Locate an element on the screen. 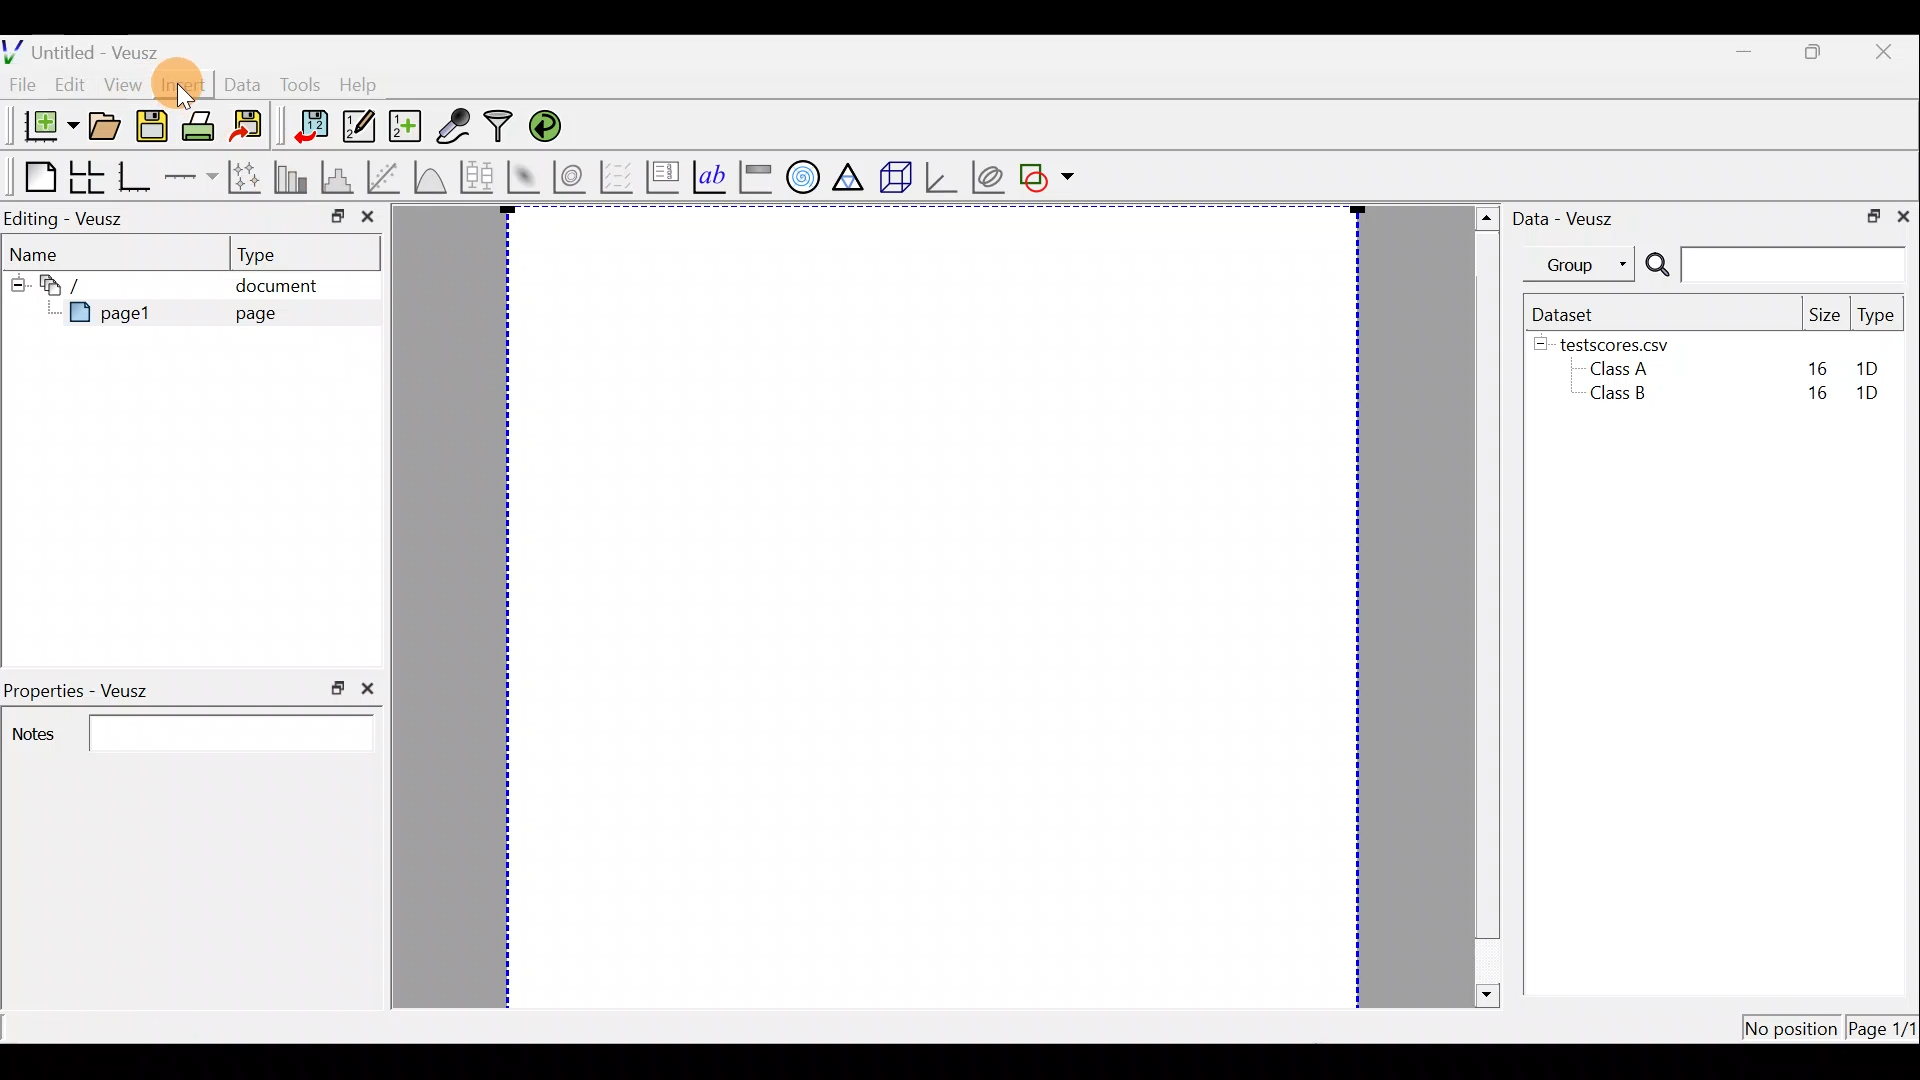  Plot a 2d dataset as an image is located at coordinates (522, 174).